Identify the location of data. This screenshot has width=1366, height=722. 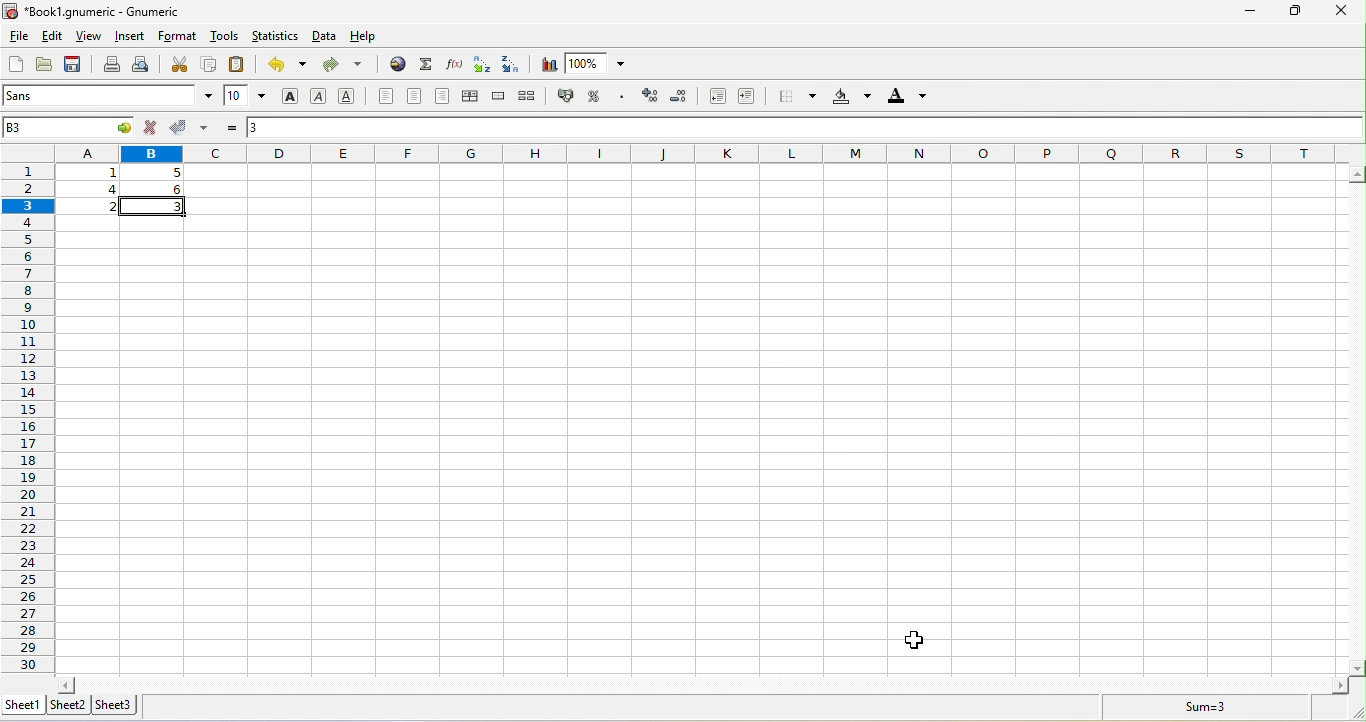
(326, 38).